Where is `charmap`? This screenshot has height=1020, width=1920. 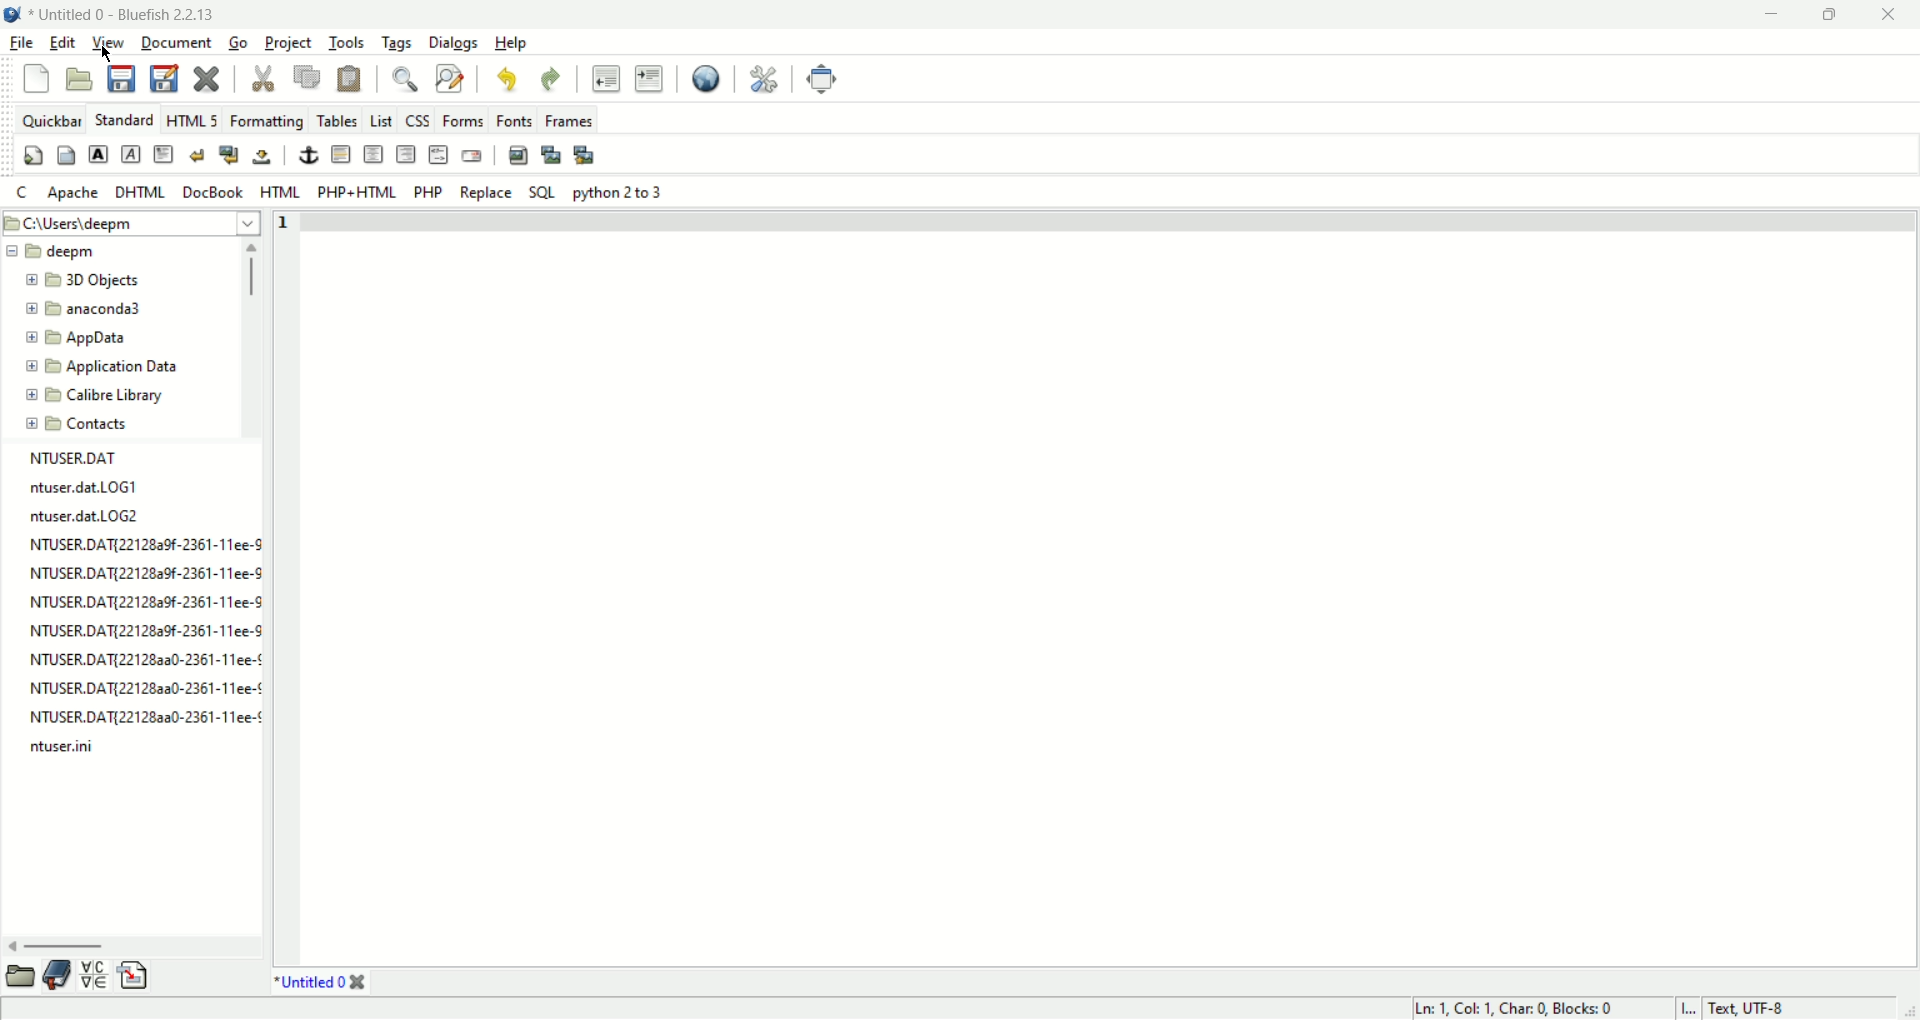 charmap is located at coordinates (92, 975).